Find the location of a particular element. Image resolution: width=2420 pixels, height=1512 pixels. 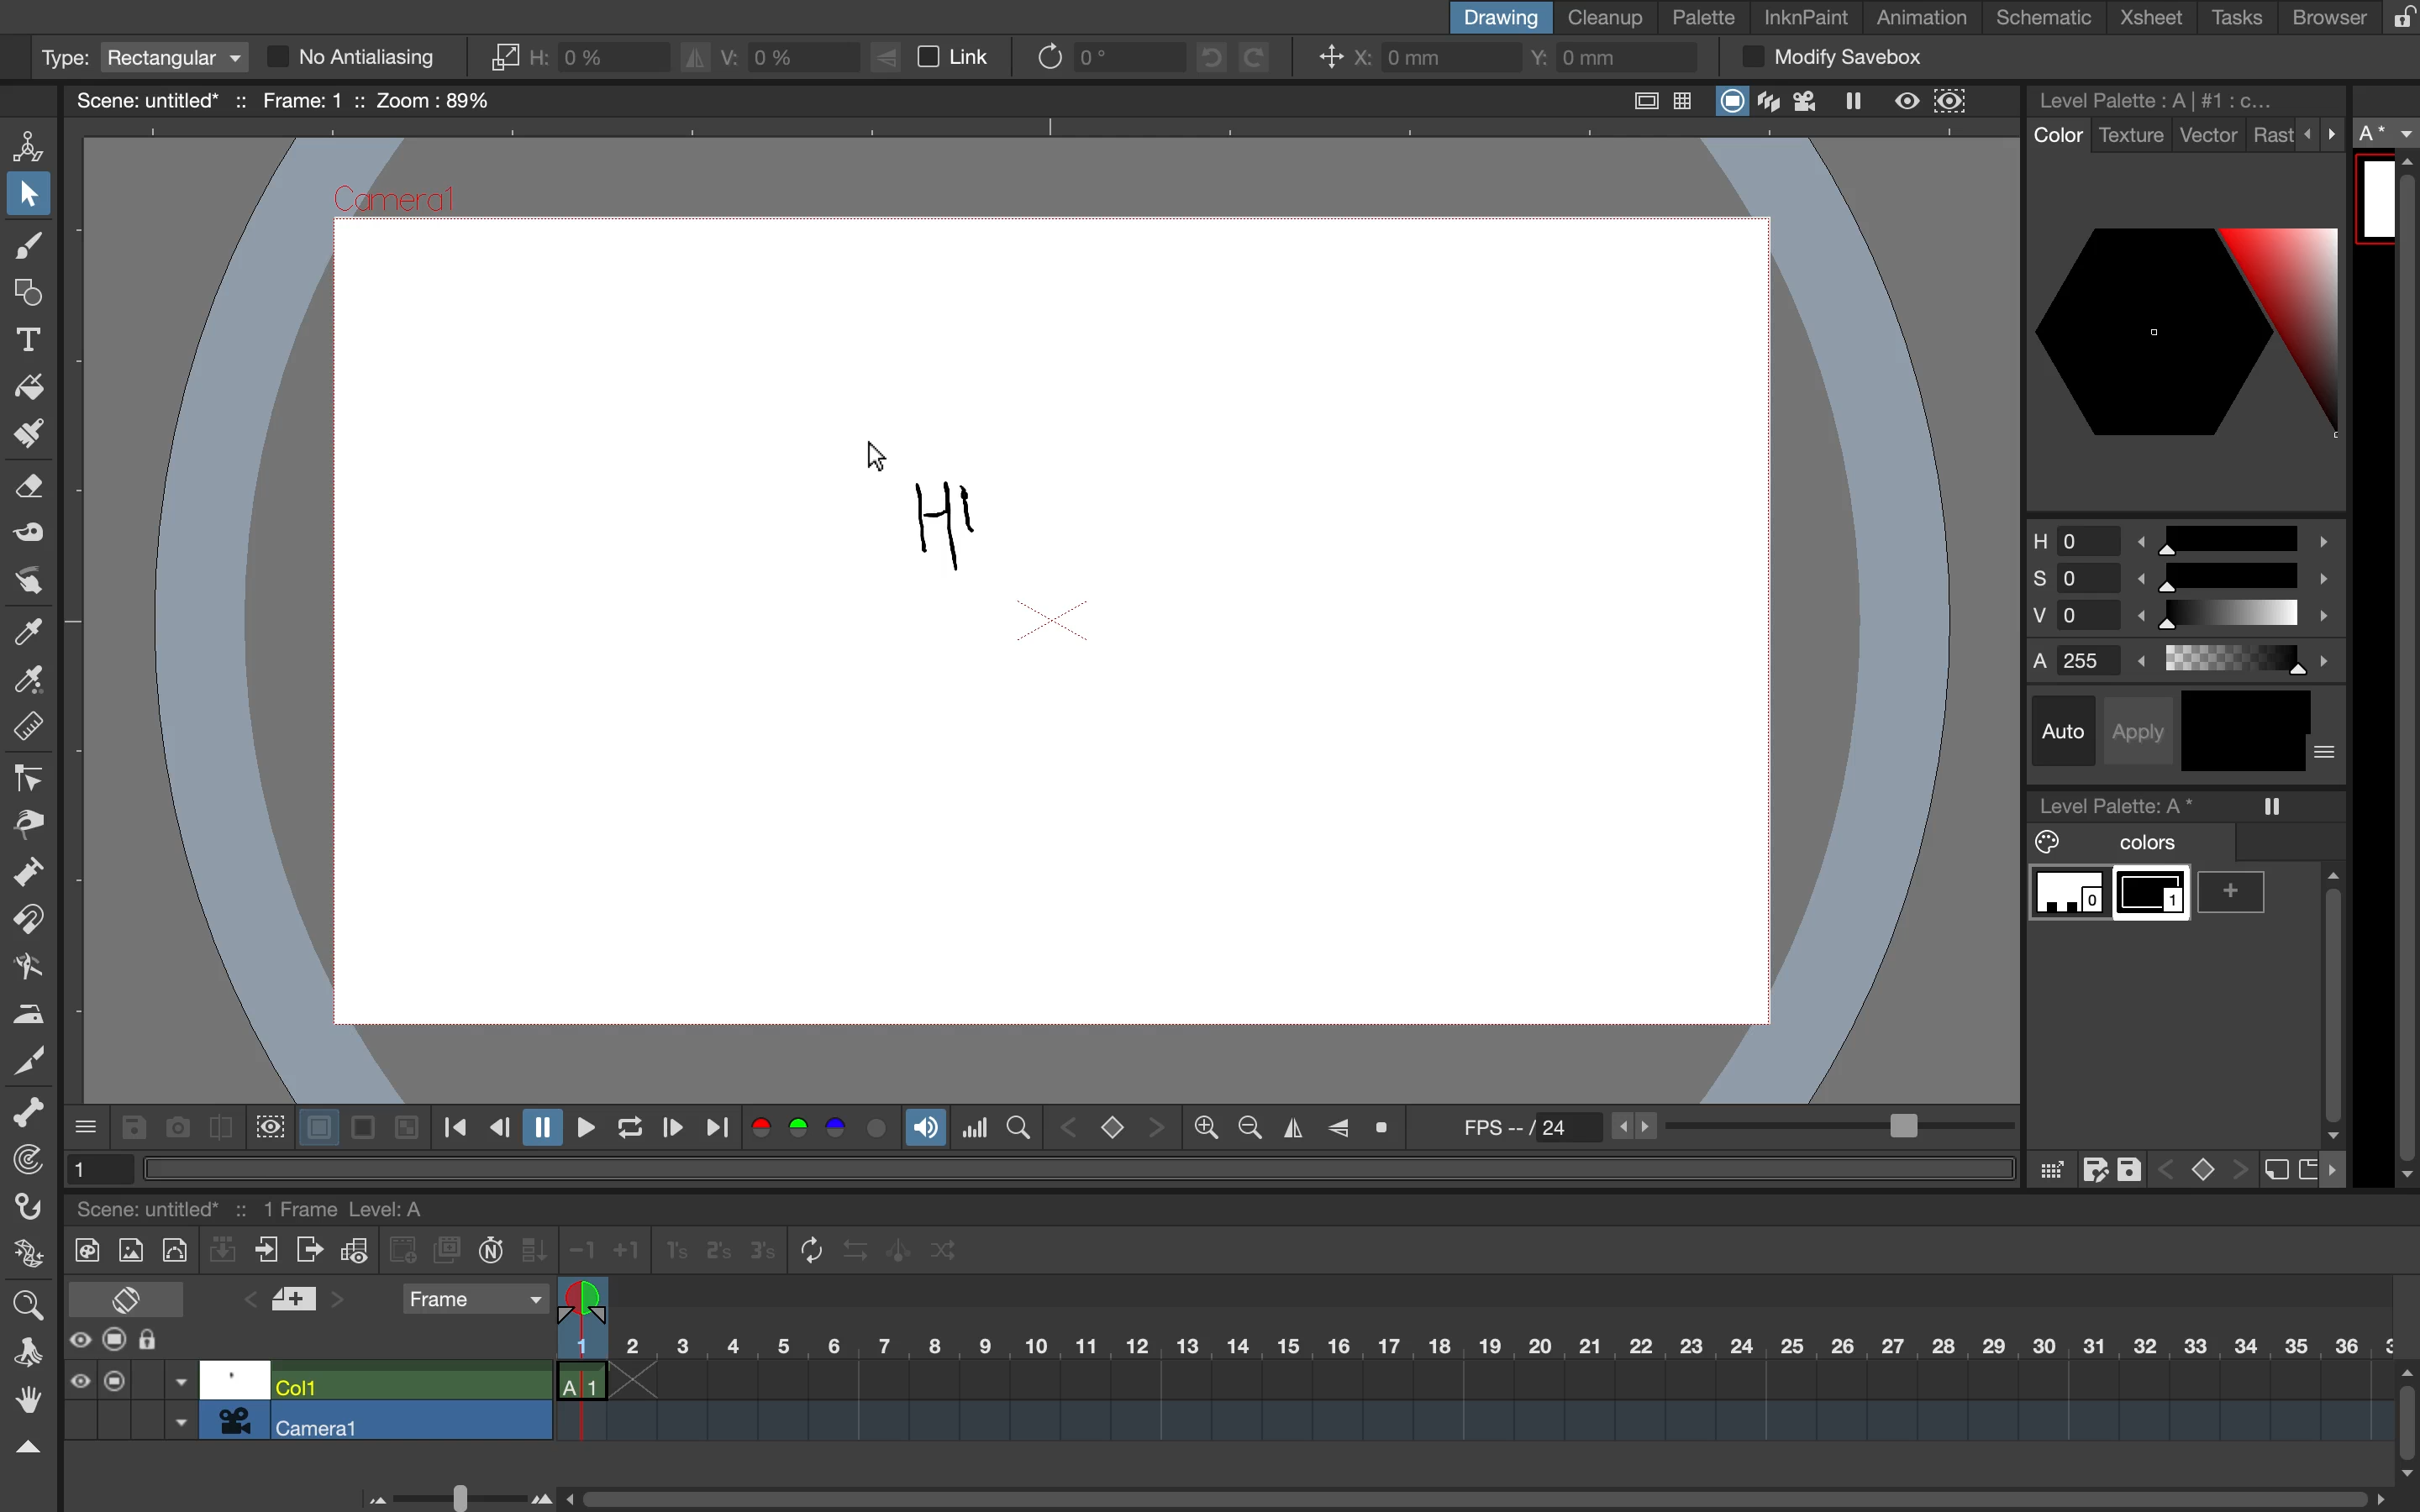

palette is located at coordinates (1705, 18).